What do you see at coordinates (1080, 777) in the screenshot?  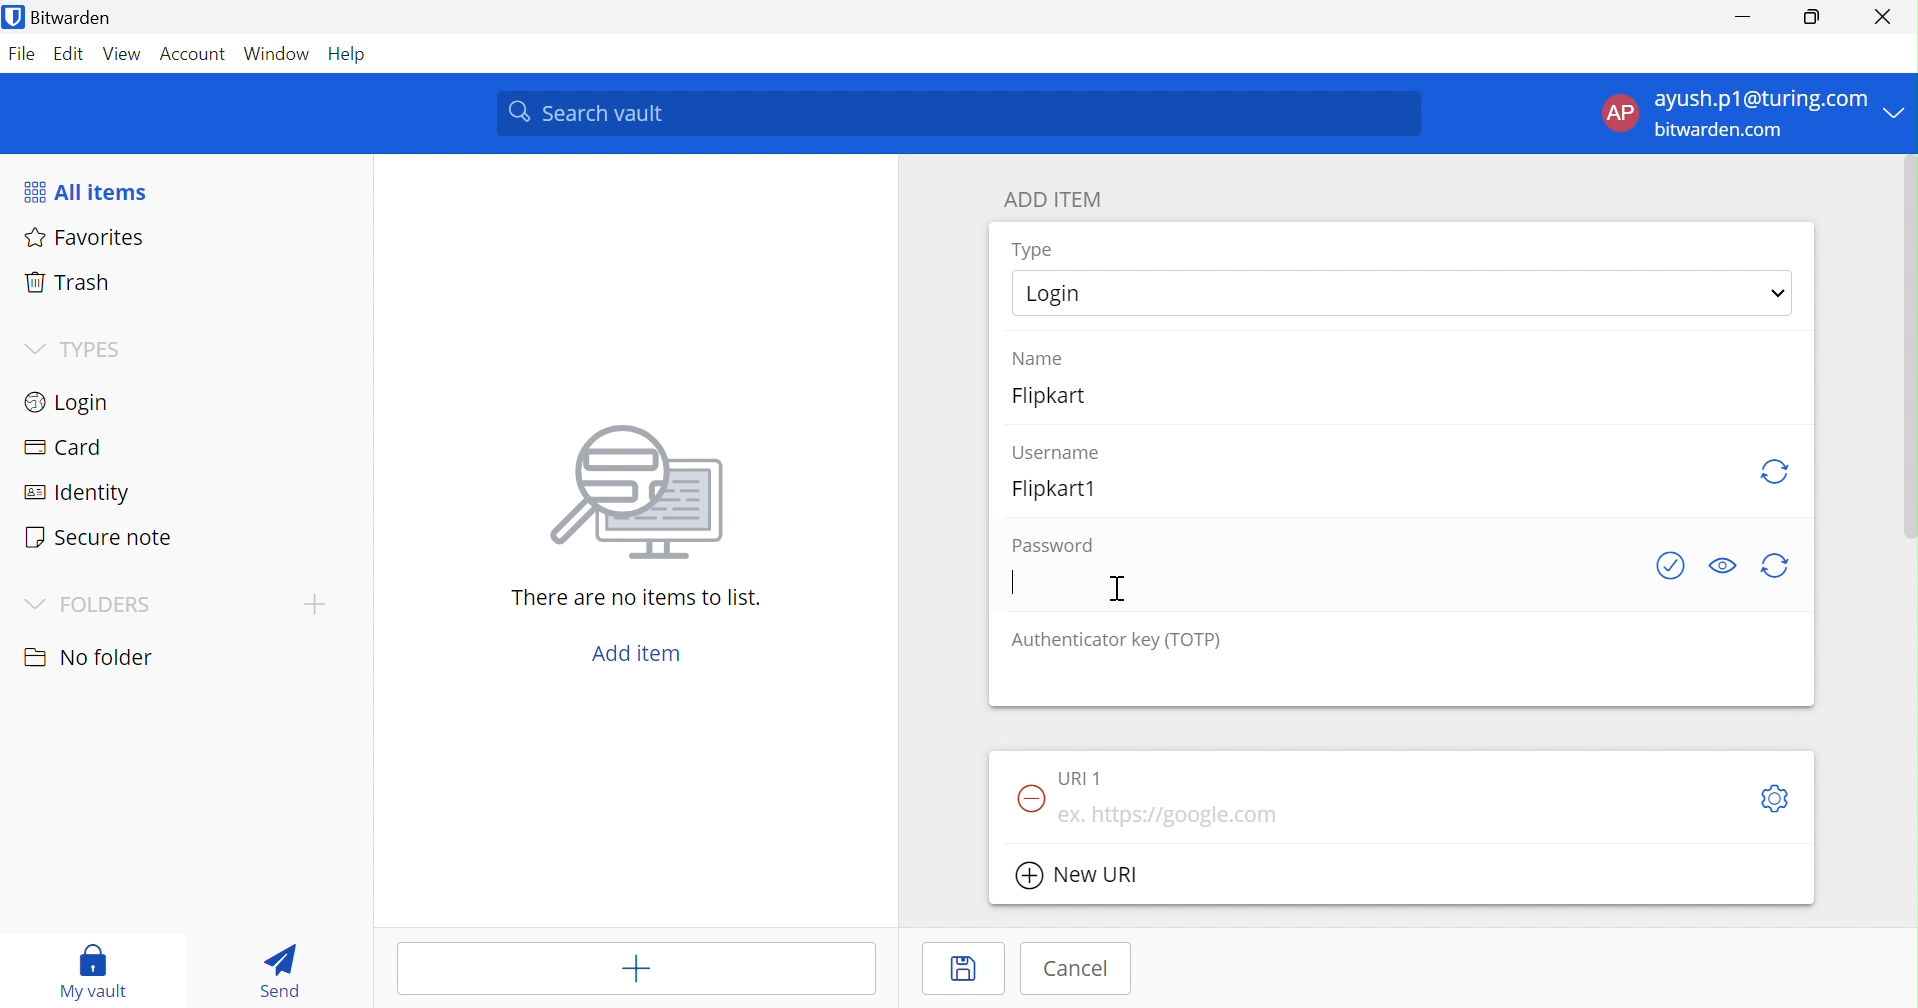 I see `URL 1` at bounding box center [1080, 777].